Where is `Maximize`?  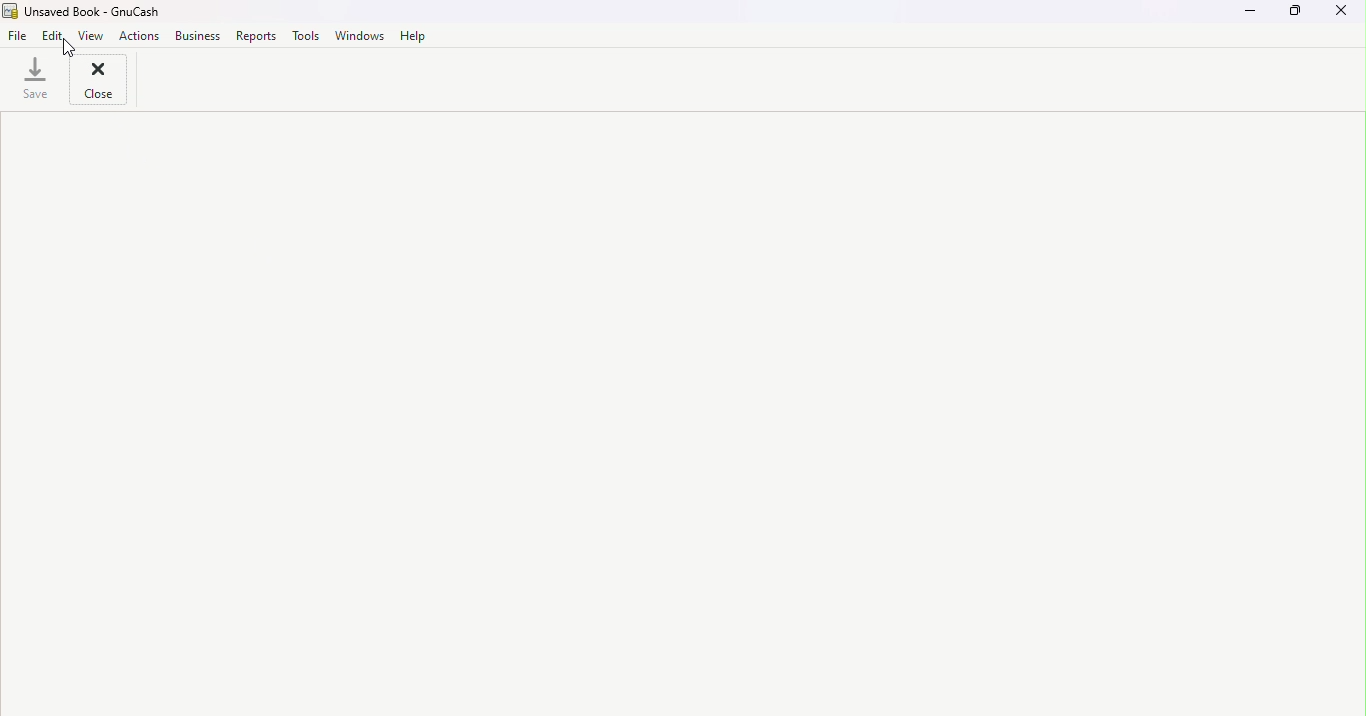 Maximize is located at coordinates (1292, 16).